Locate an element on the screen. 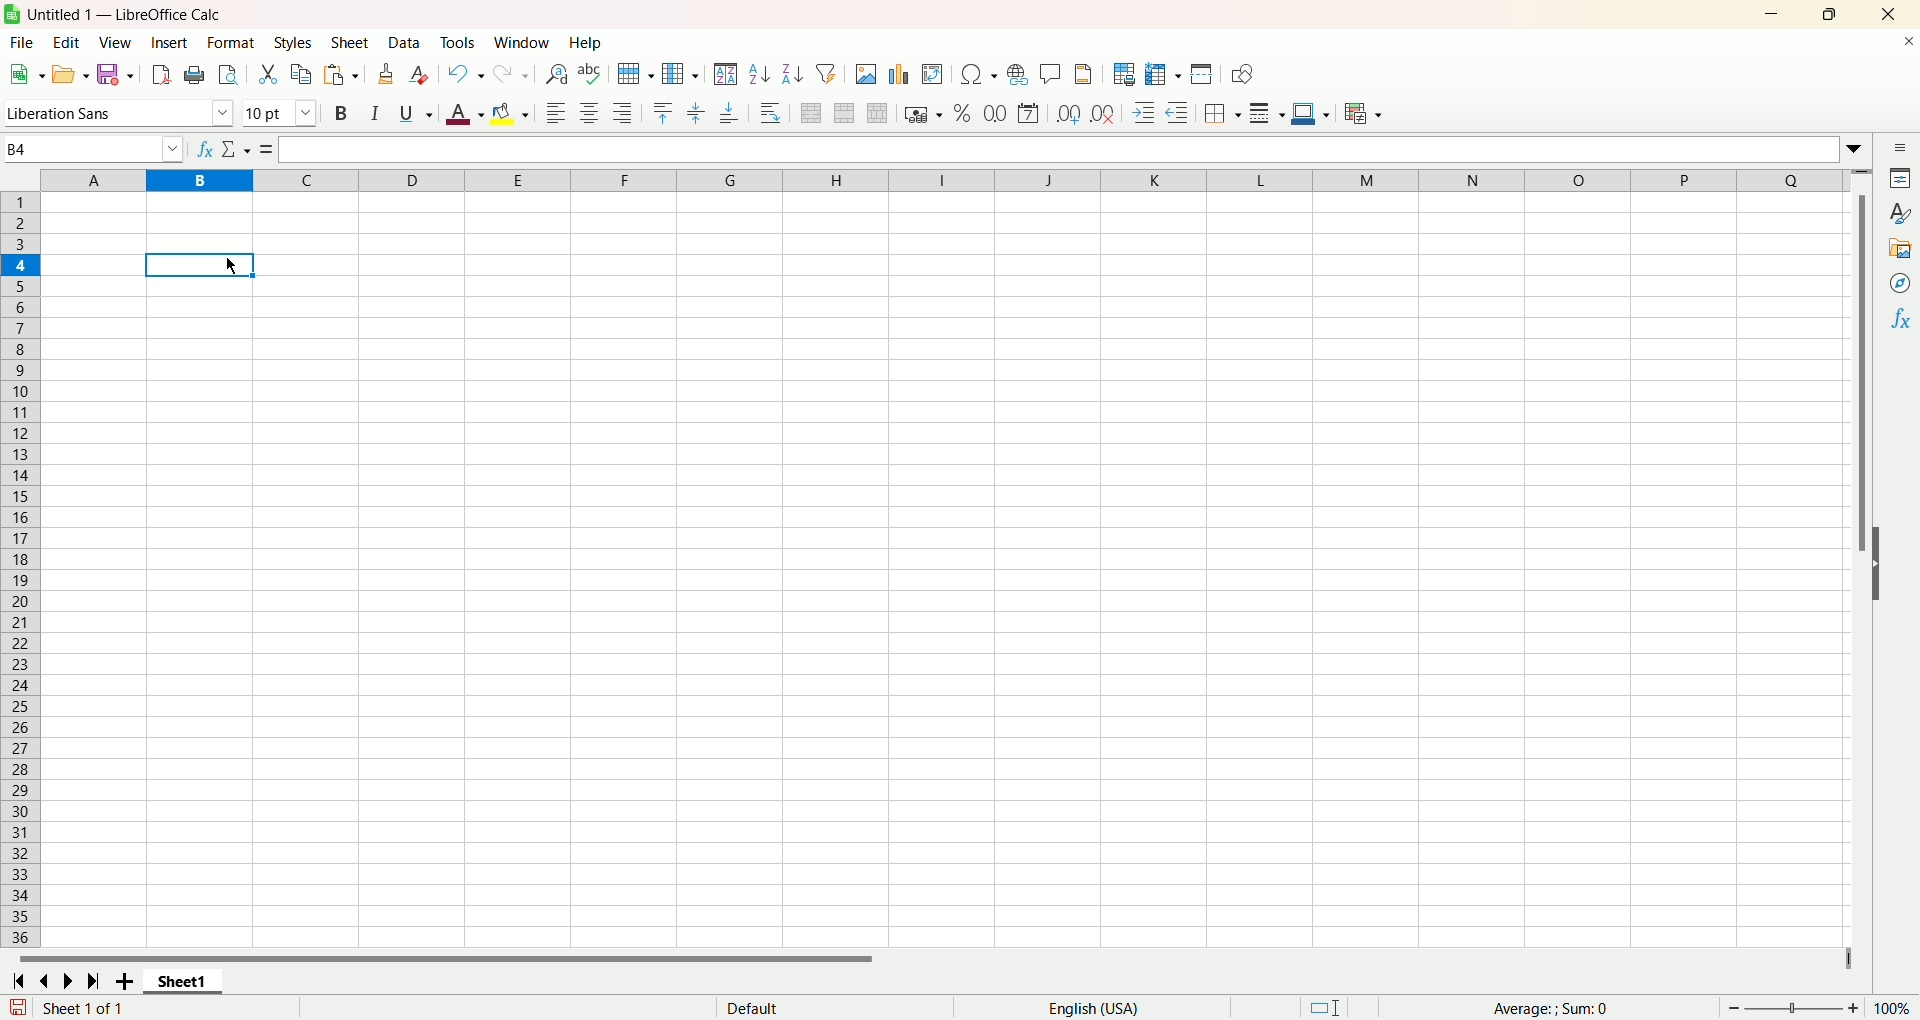 The image size is (1920, 1020). new sheet is located at coordinates (128, 981).